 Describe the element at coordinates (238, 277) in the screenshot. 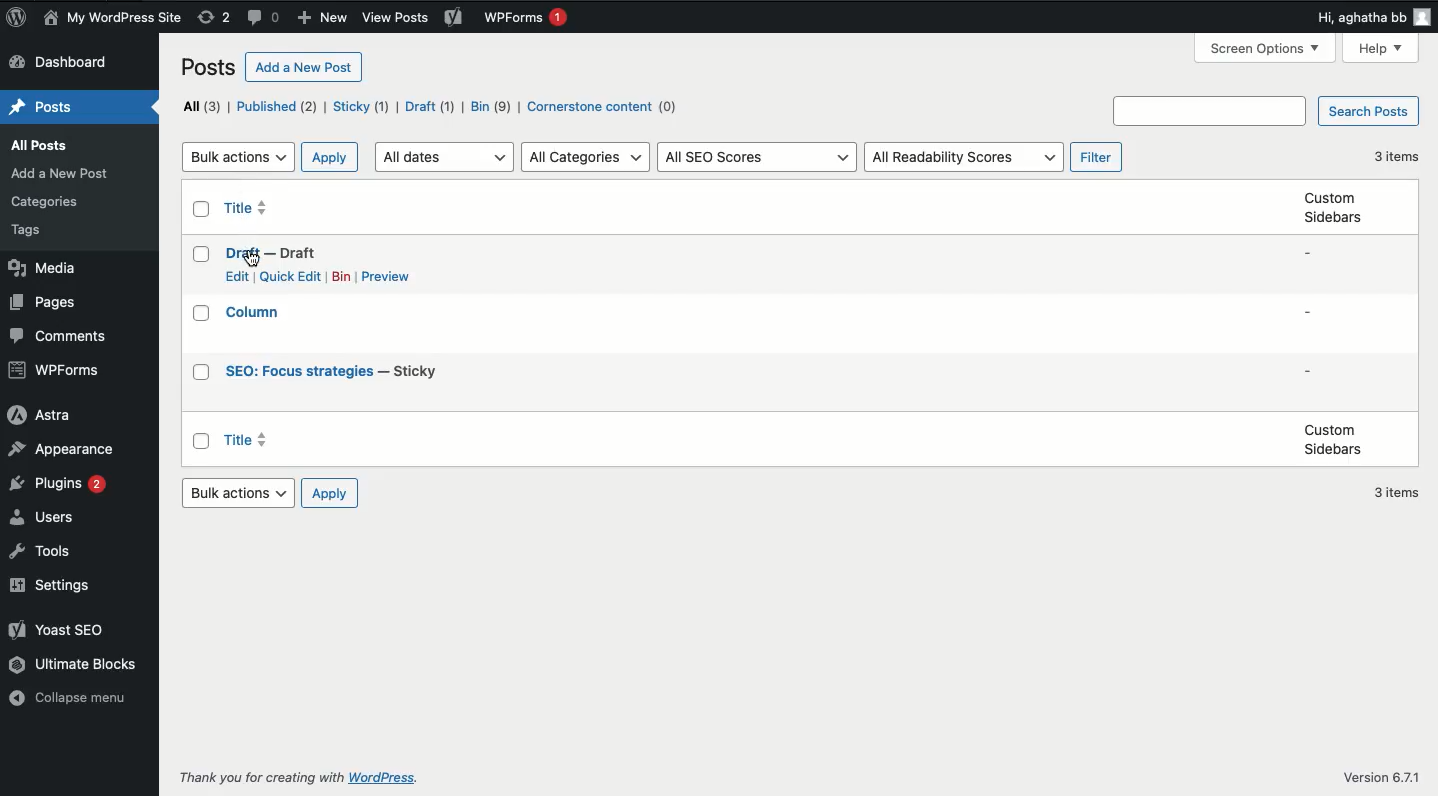

I see `Edit` at that location.